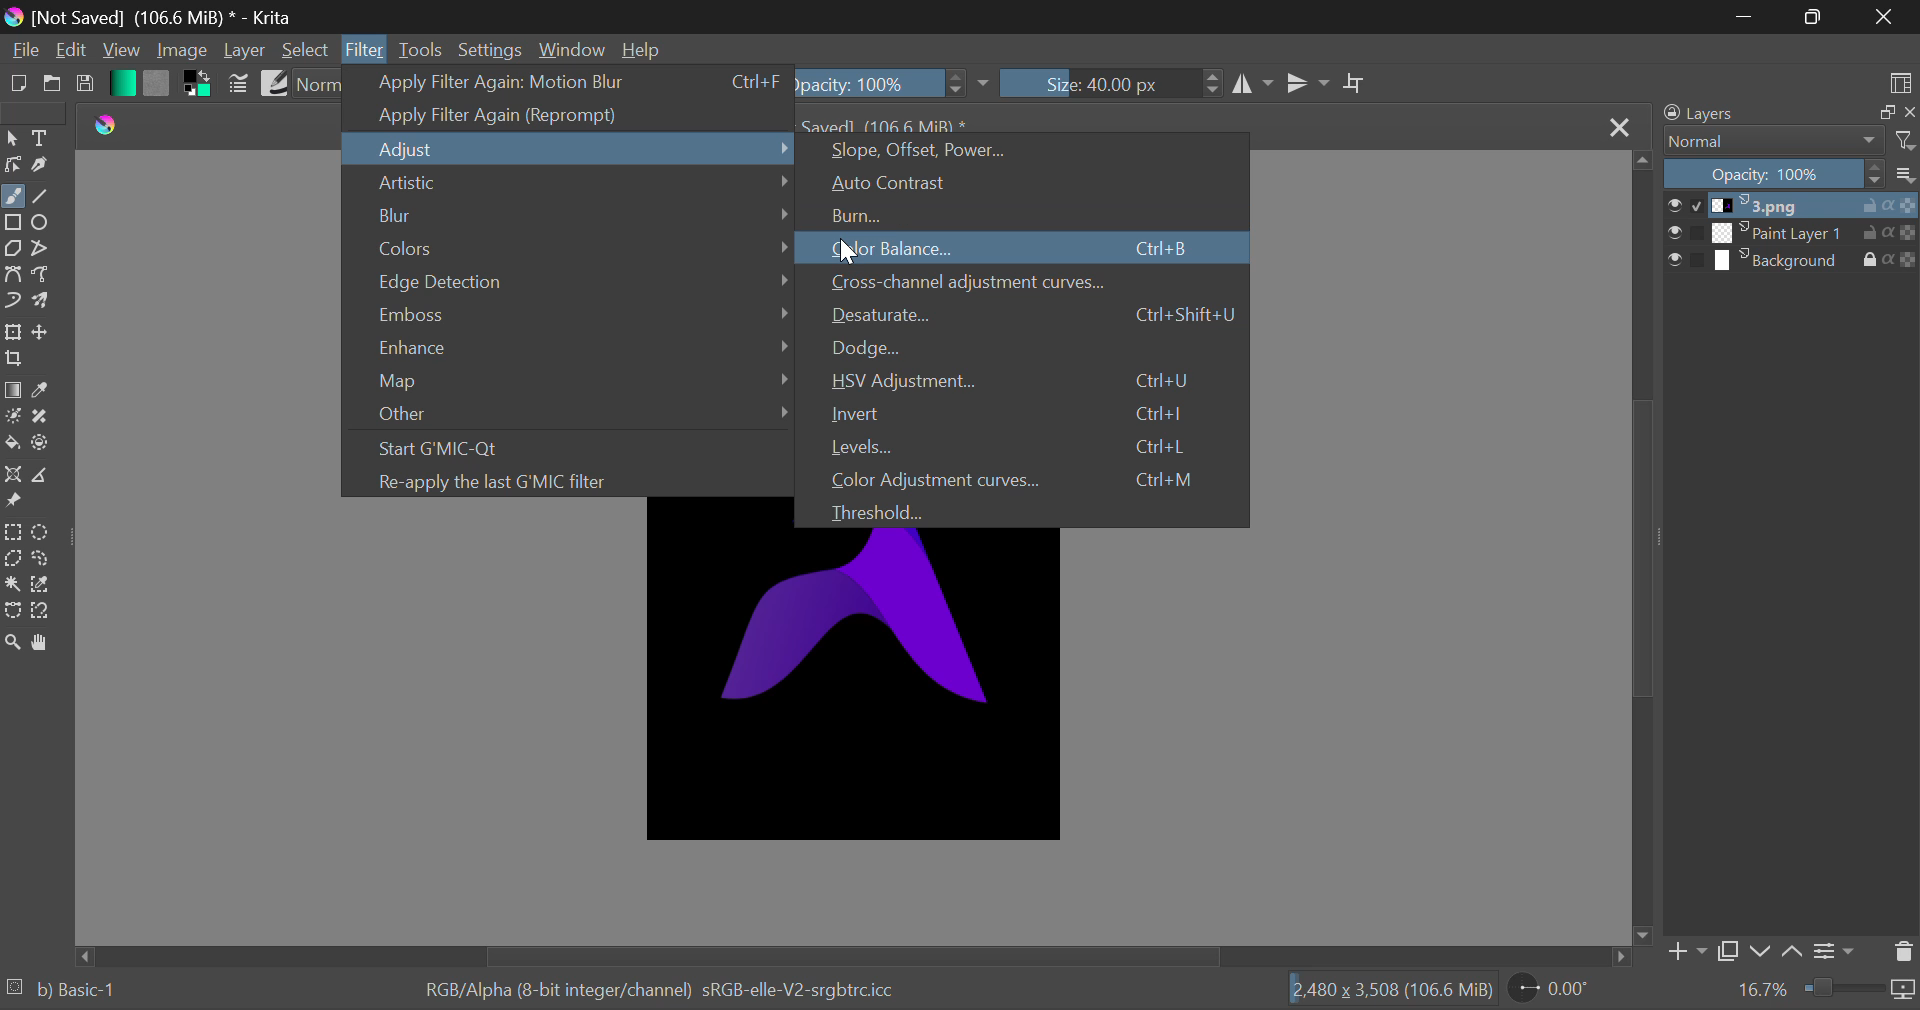  What do you see at coordinates (48, 642) in the screenshot?
I see `Pan` at bounding box center [48, 642].